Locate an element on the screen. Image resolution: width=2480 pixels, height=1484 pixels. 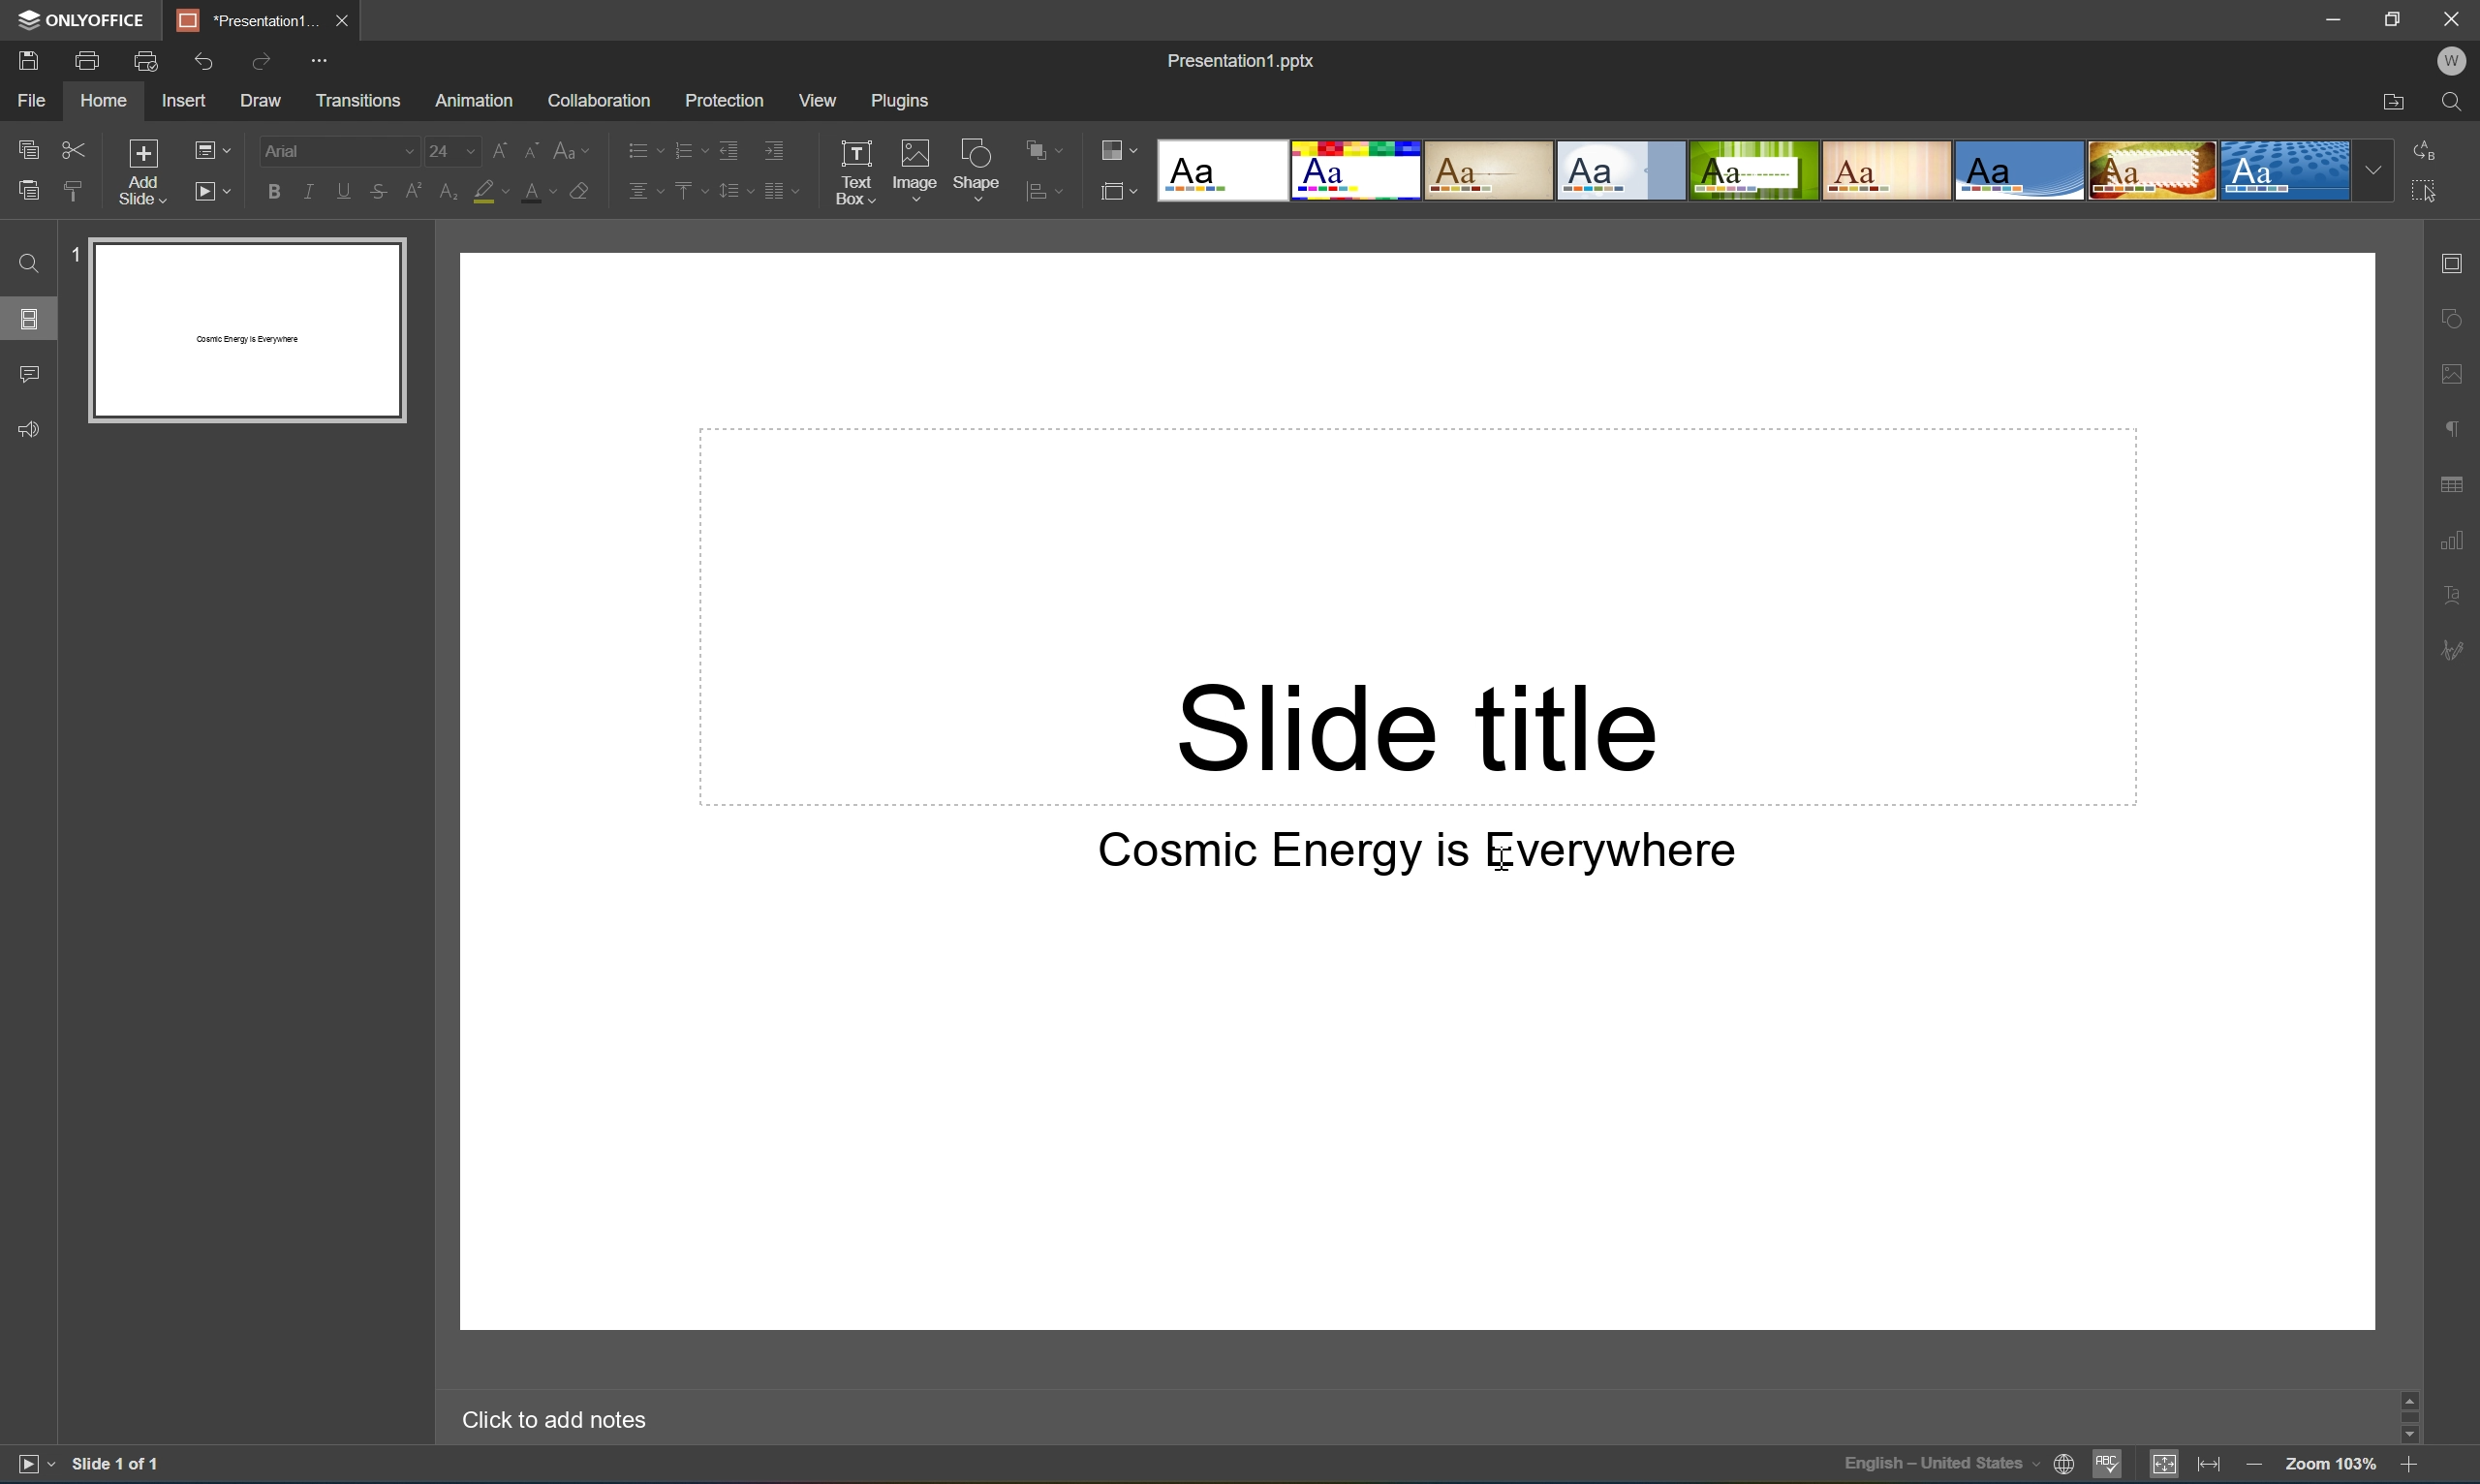
Type of slides is located at coordinates (1773, 170).